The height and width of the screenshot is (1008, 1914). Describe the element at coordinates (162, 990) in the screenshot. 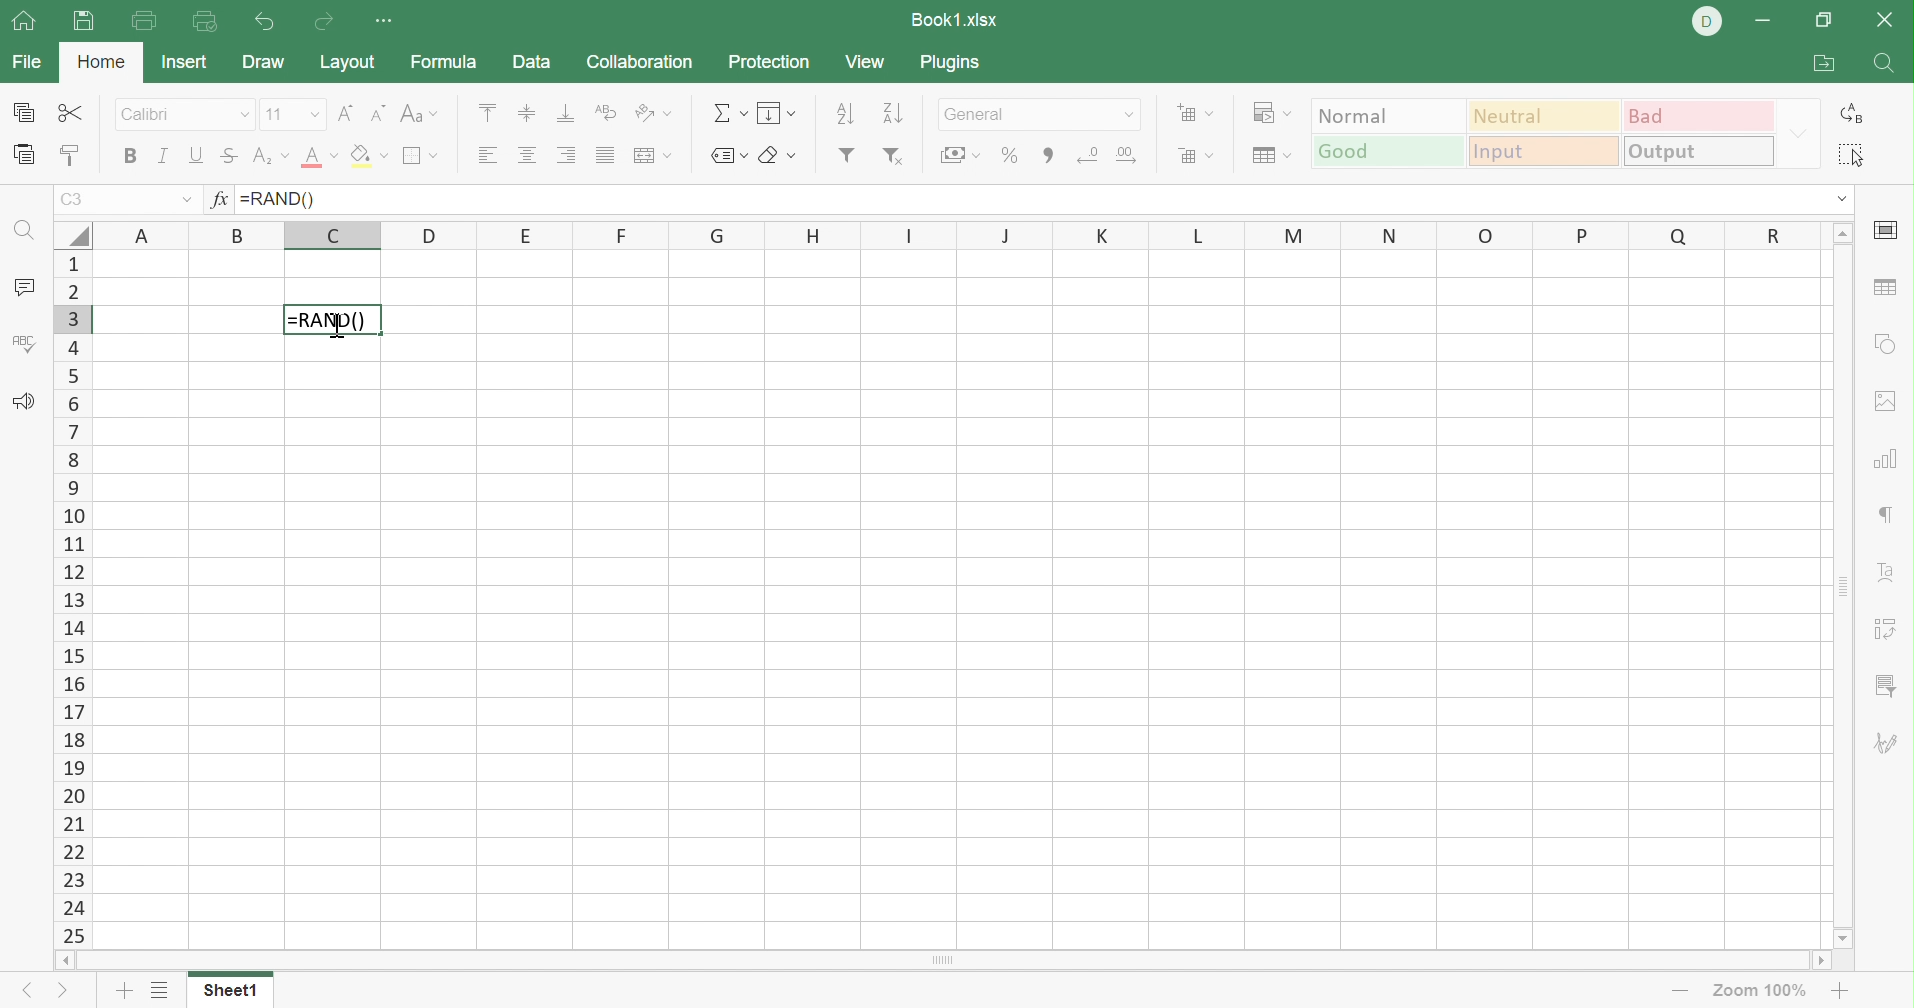

I see `List of sheets` at that location.